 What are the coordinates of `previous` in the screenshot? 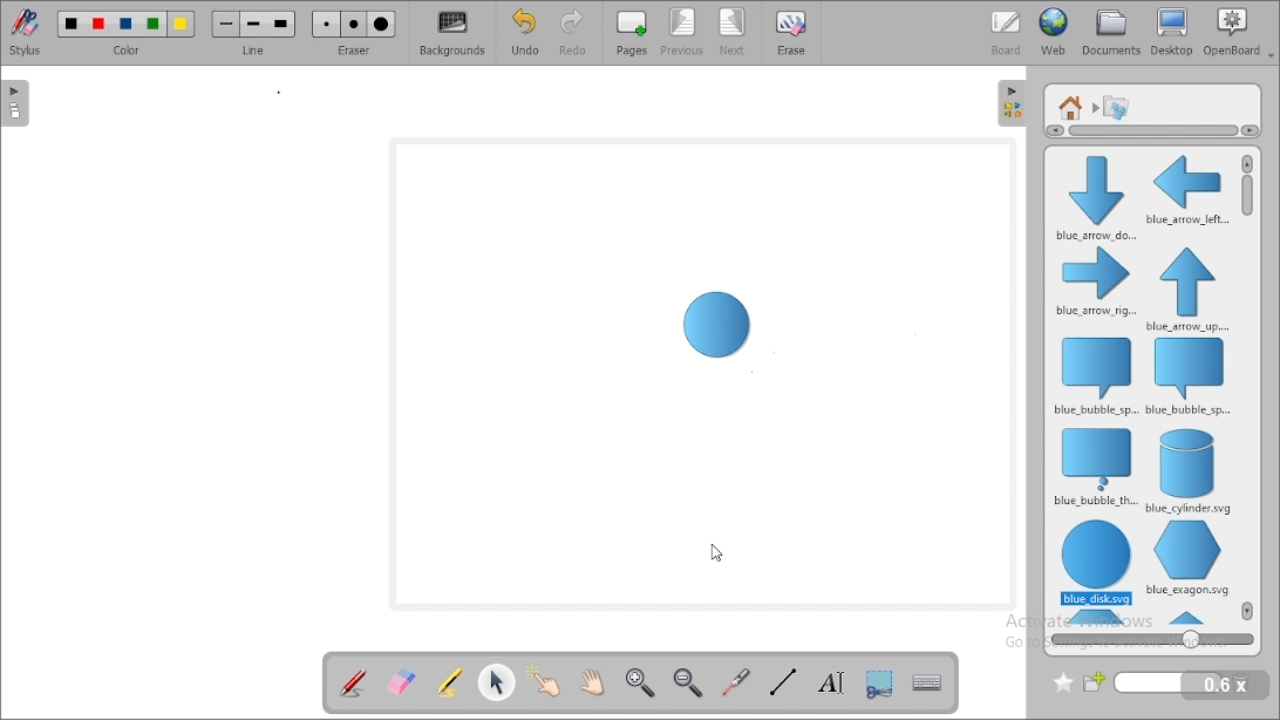 It's located at (683, 33).